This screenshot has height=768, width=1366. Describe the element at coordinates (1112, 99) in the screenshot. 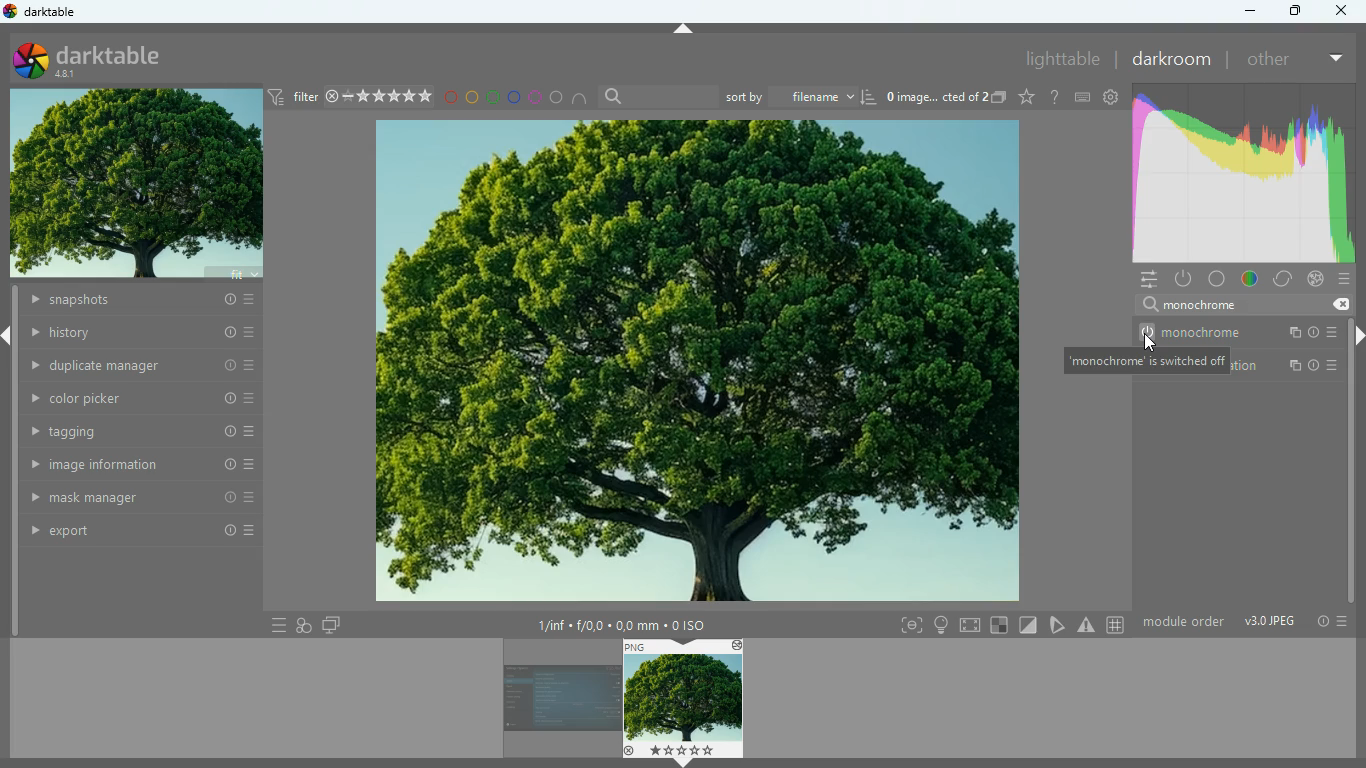

I see `settings` at that location.